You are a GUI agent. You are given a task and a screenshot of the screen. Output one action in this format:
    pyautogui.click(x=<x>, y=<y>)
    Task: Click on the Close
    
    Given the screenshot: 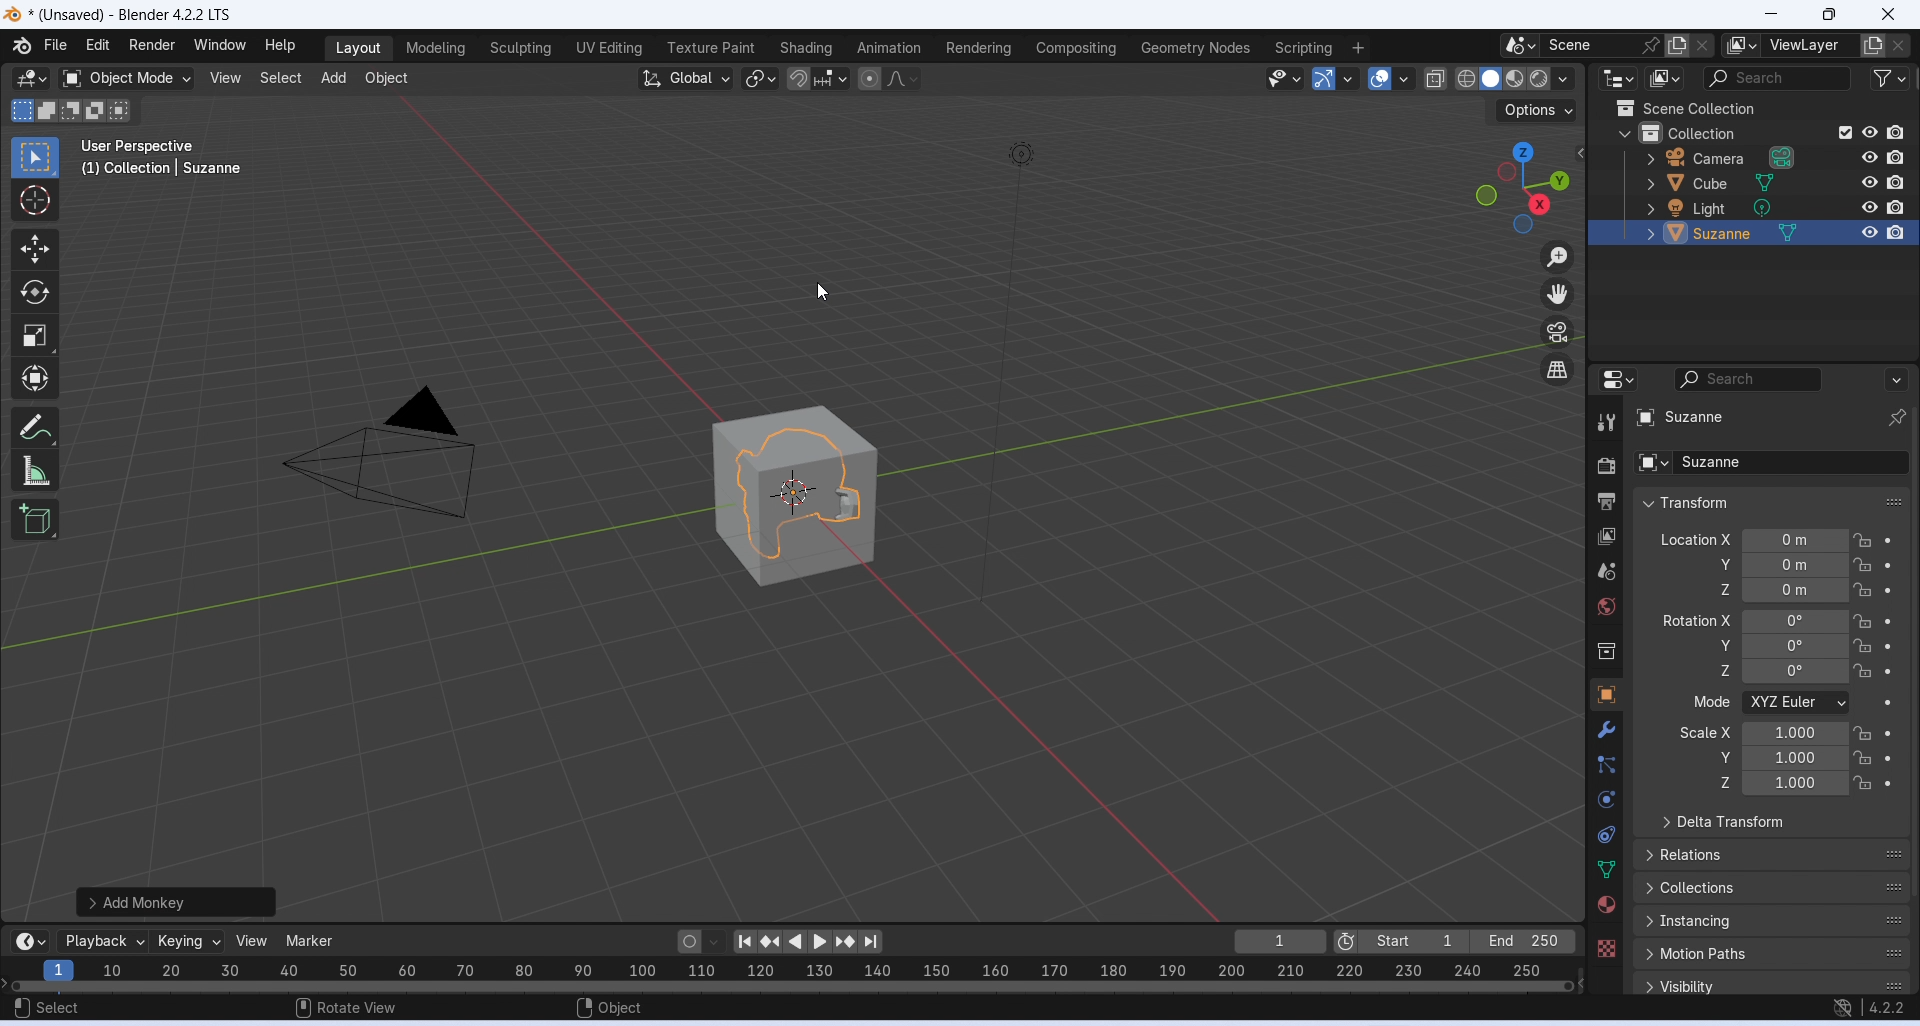 What is the action you would take?
    pyautogui.click(x=1889, y=15)
    